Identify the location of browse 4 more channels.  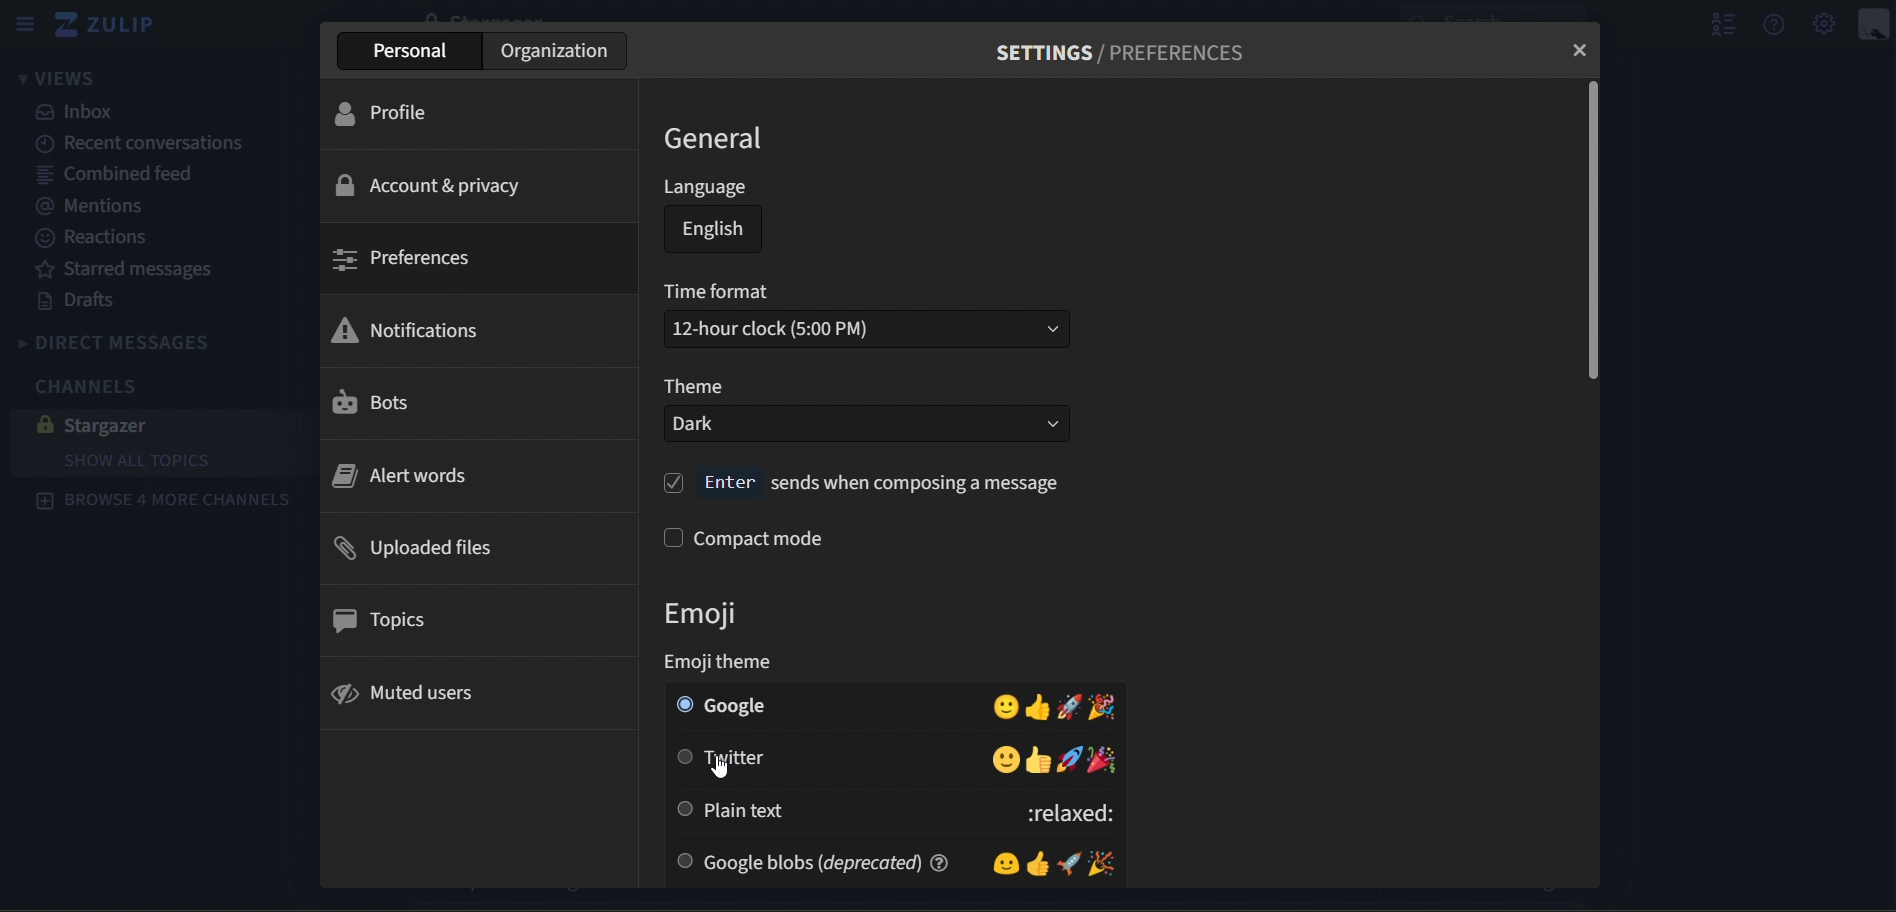
(165, 503).